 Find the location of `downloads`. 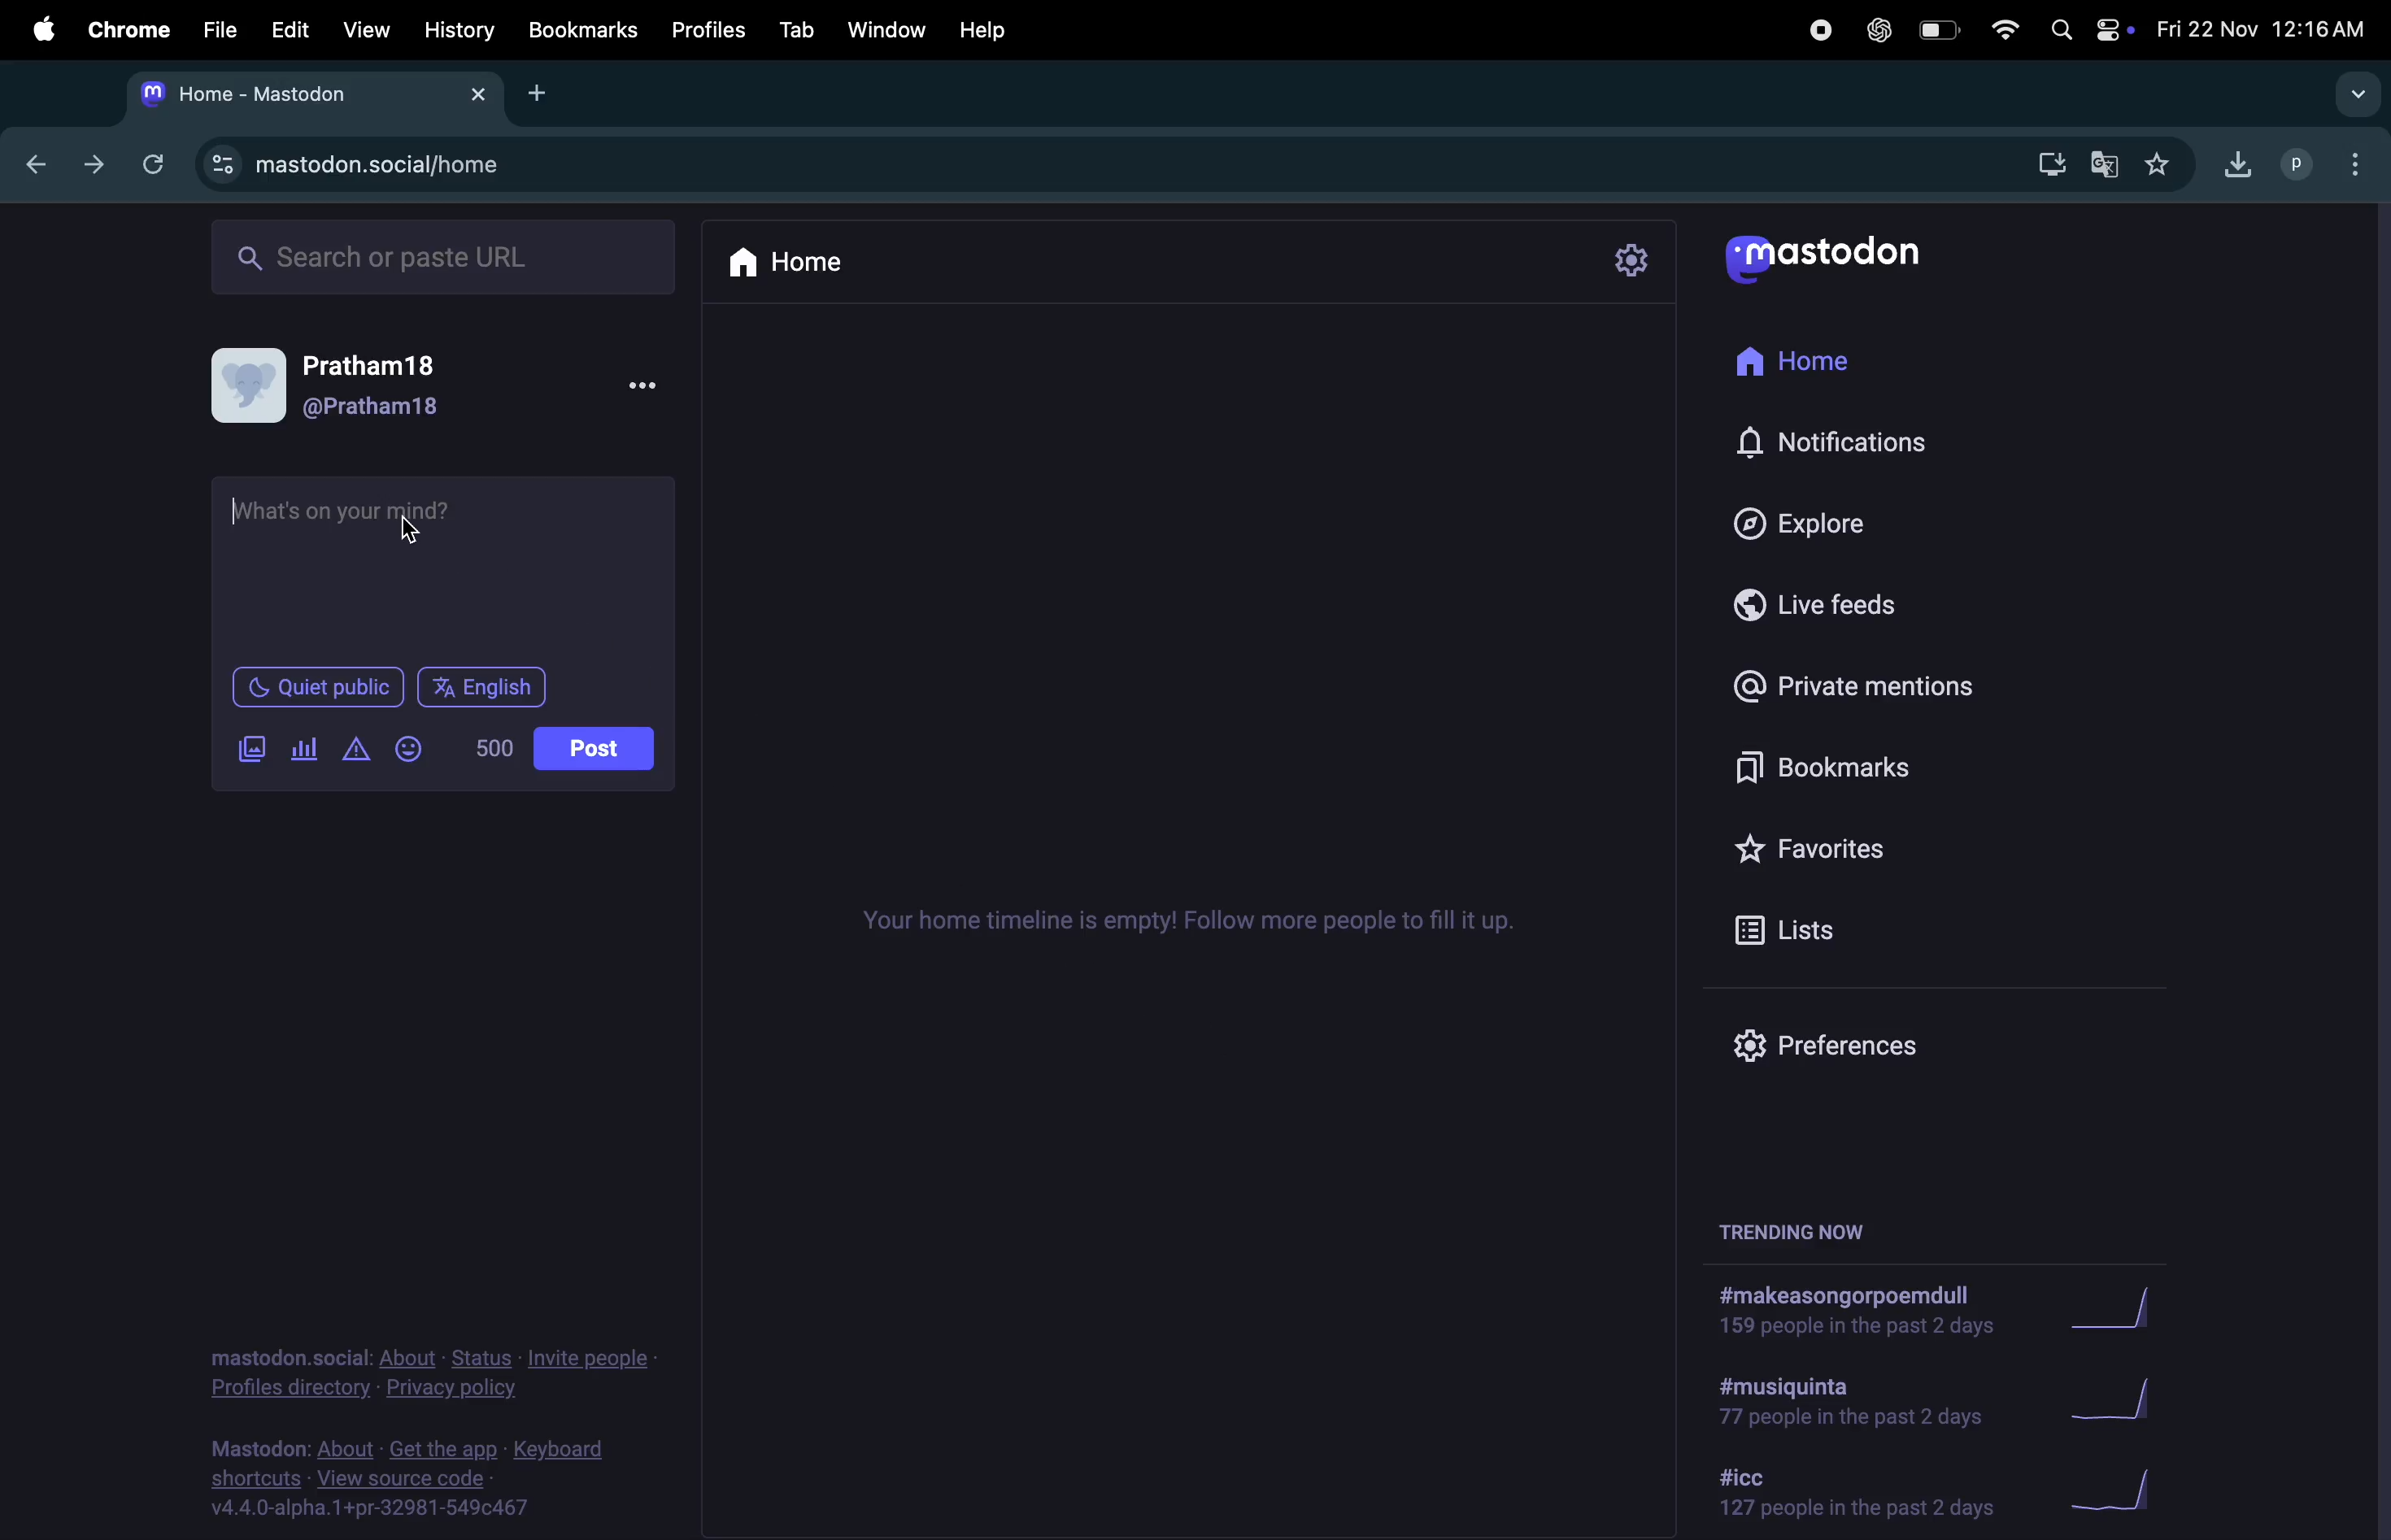

downloads is located at coordinates (2230, 169).